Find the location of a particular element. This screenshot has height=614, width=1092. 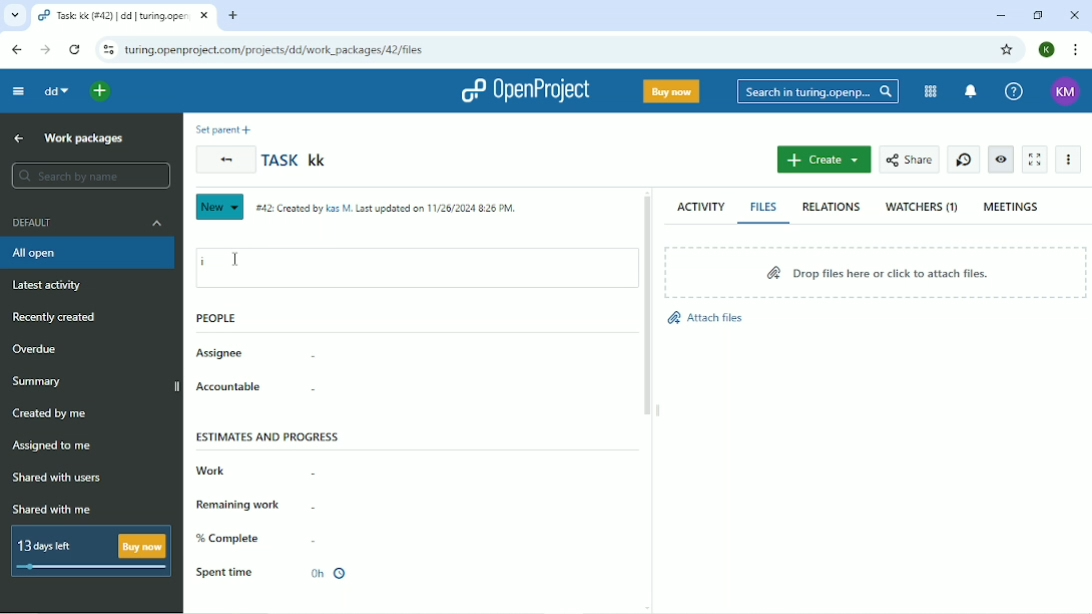

i is located at coordinates (207, 264).